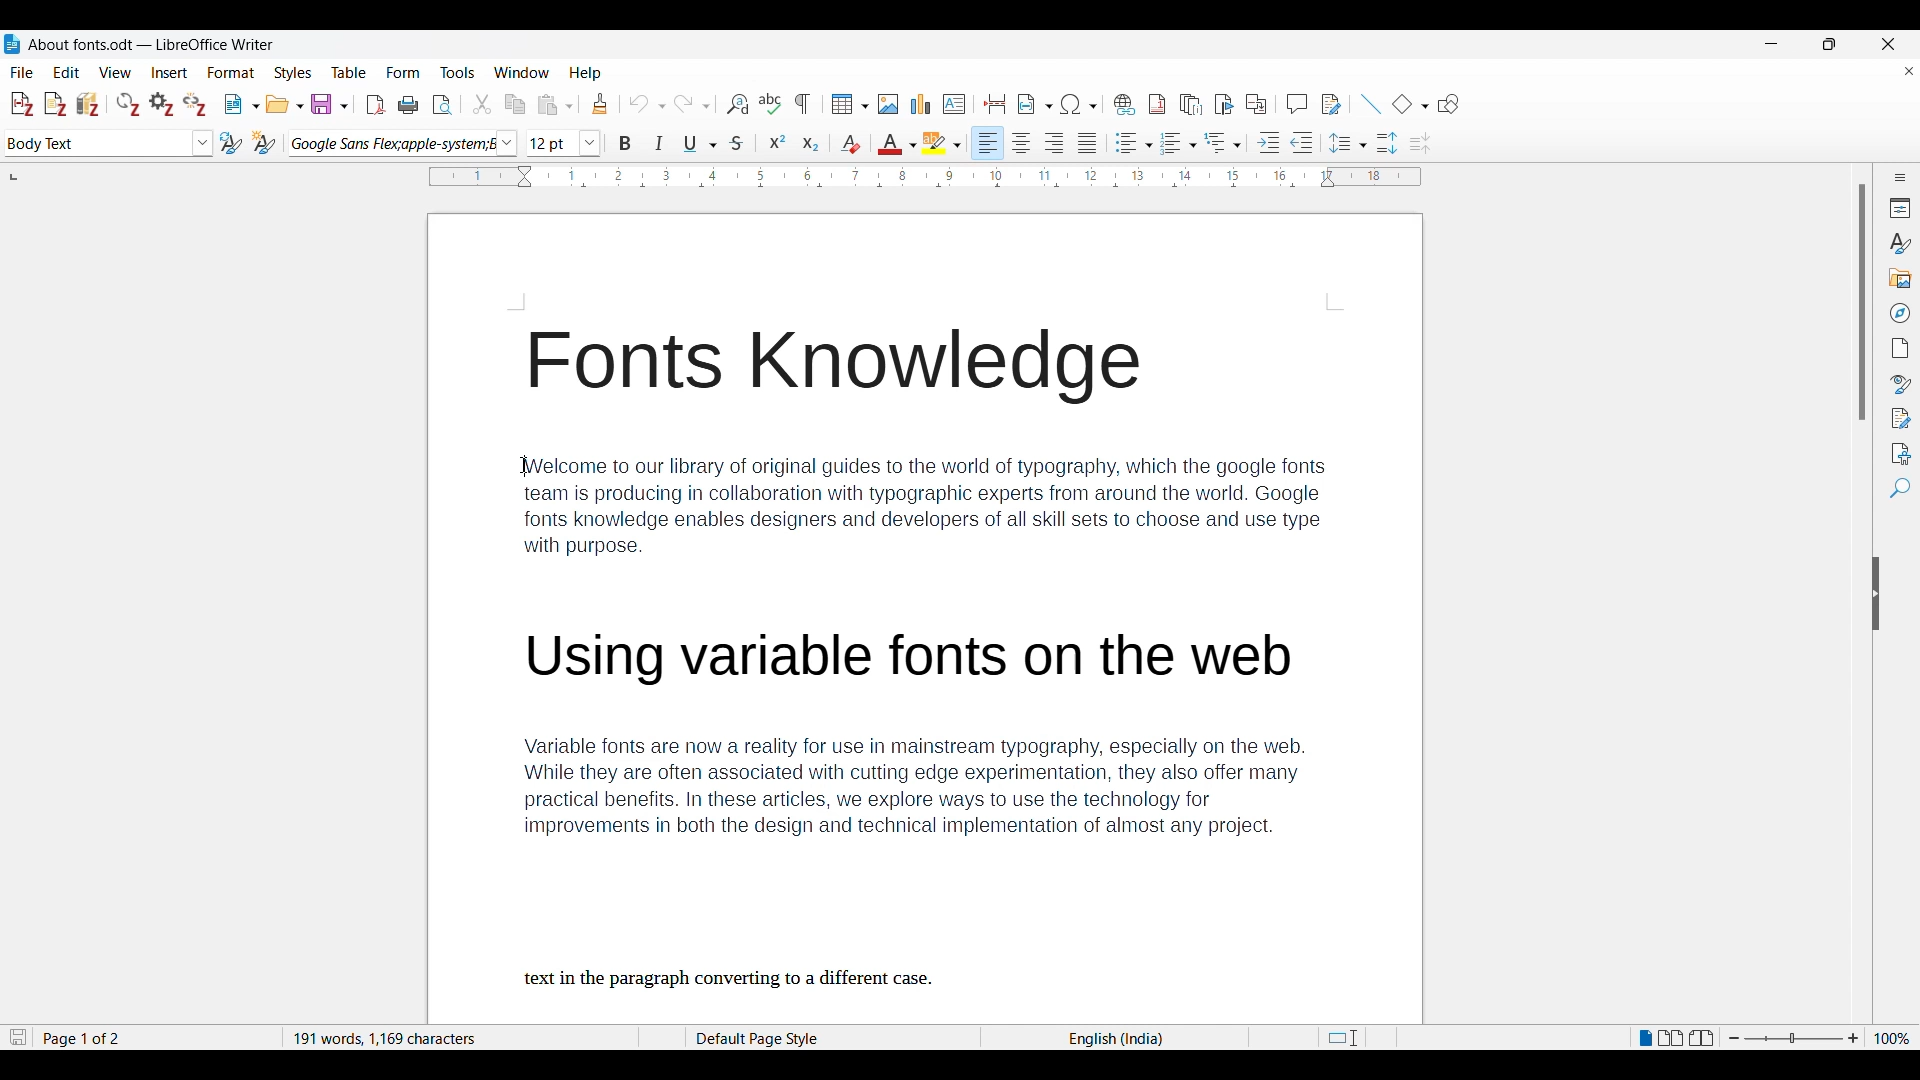 The width and height of the screenshot is (1920, 1080). Describe the element at coordinates (232, 72) in the screenshot. I see `Format menu` at that location.